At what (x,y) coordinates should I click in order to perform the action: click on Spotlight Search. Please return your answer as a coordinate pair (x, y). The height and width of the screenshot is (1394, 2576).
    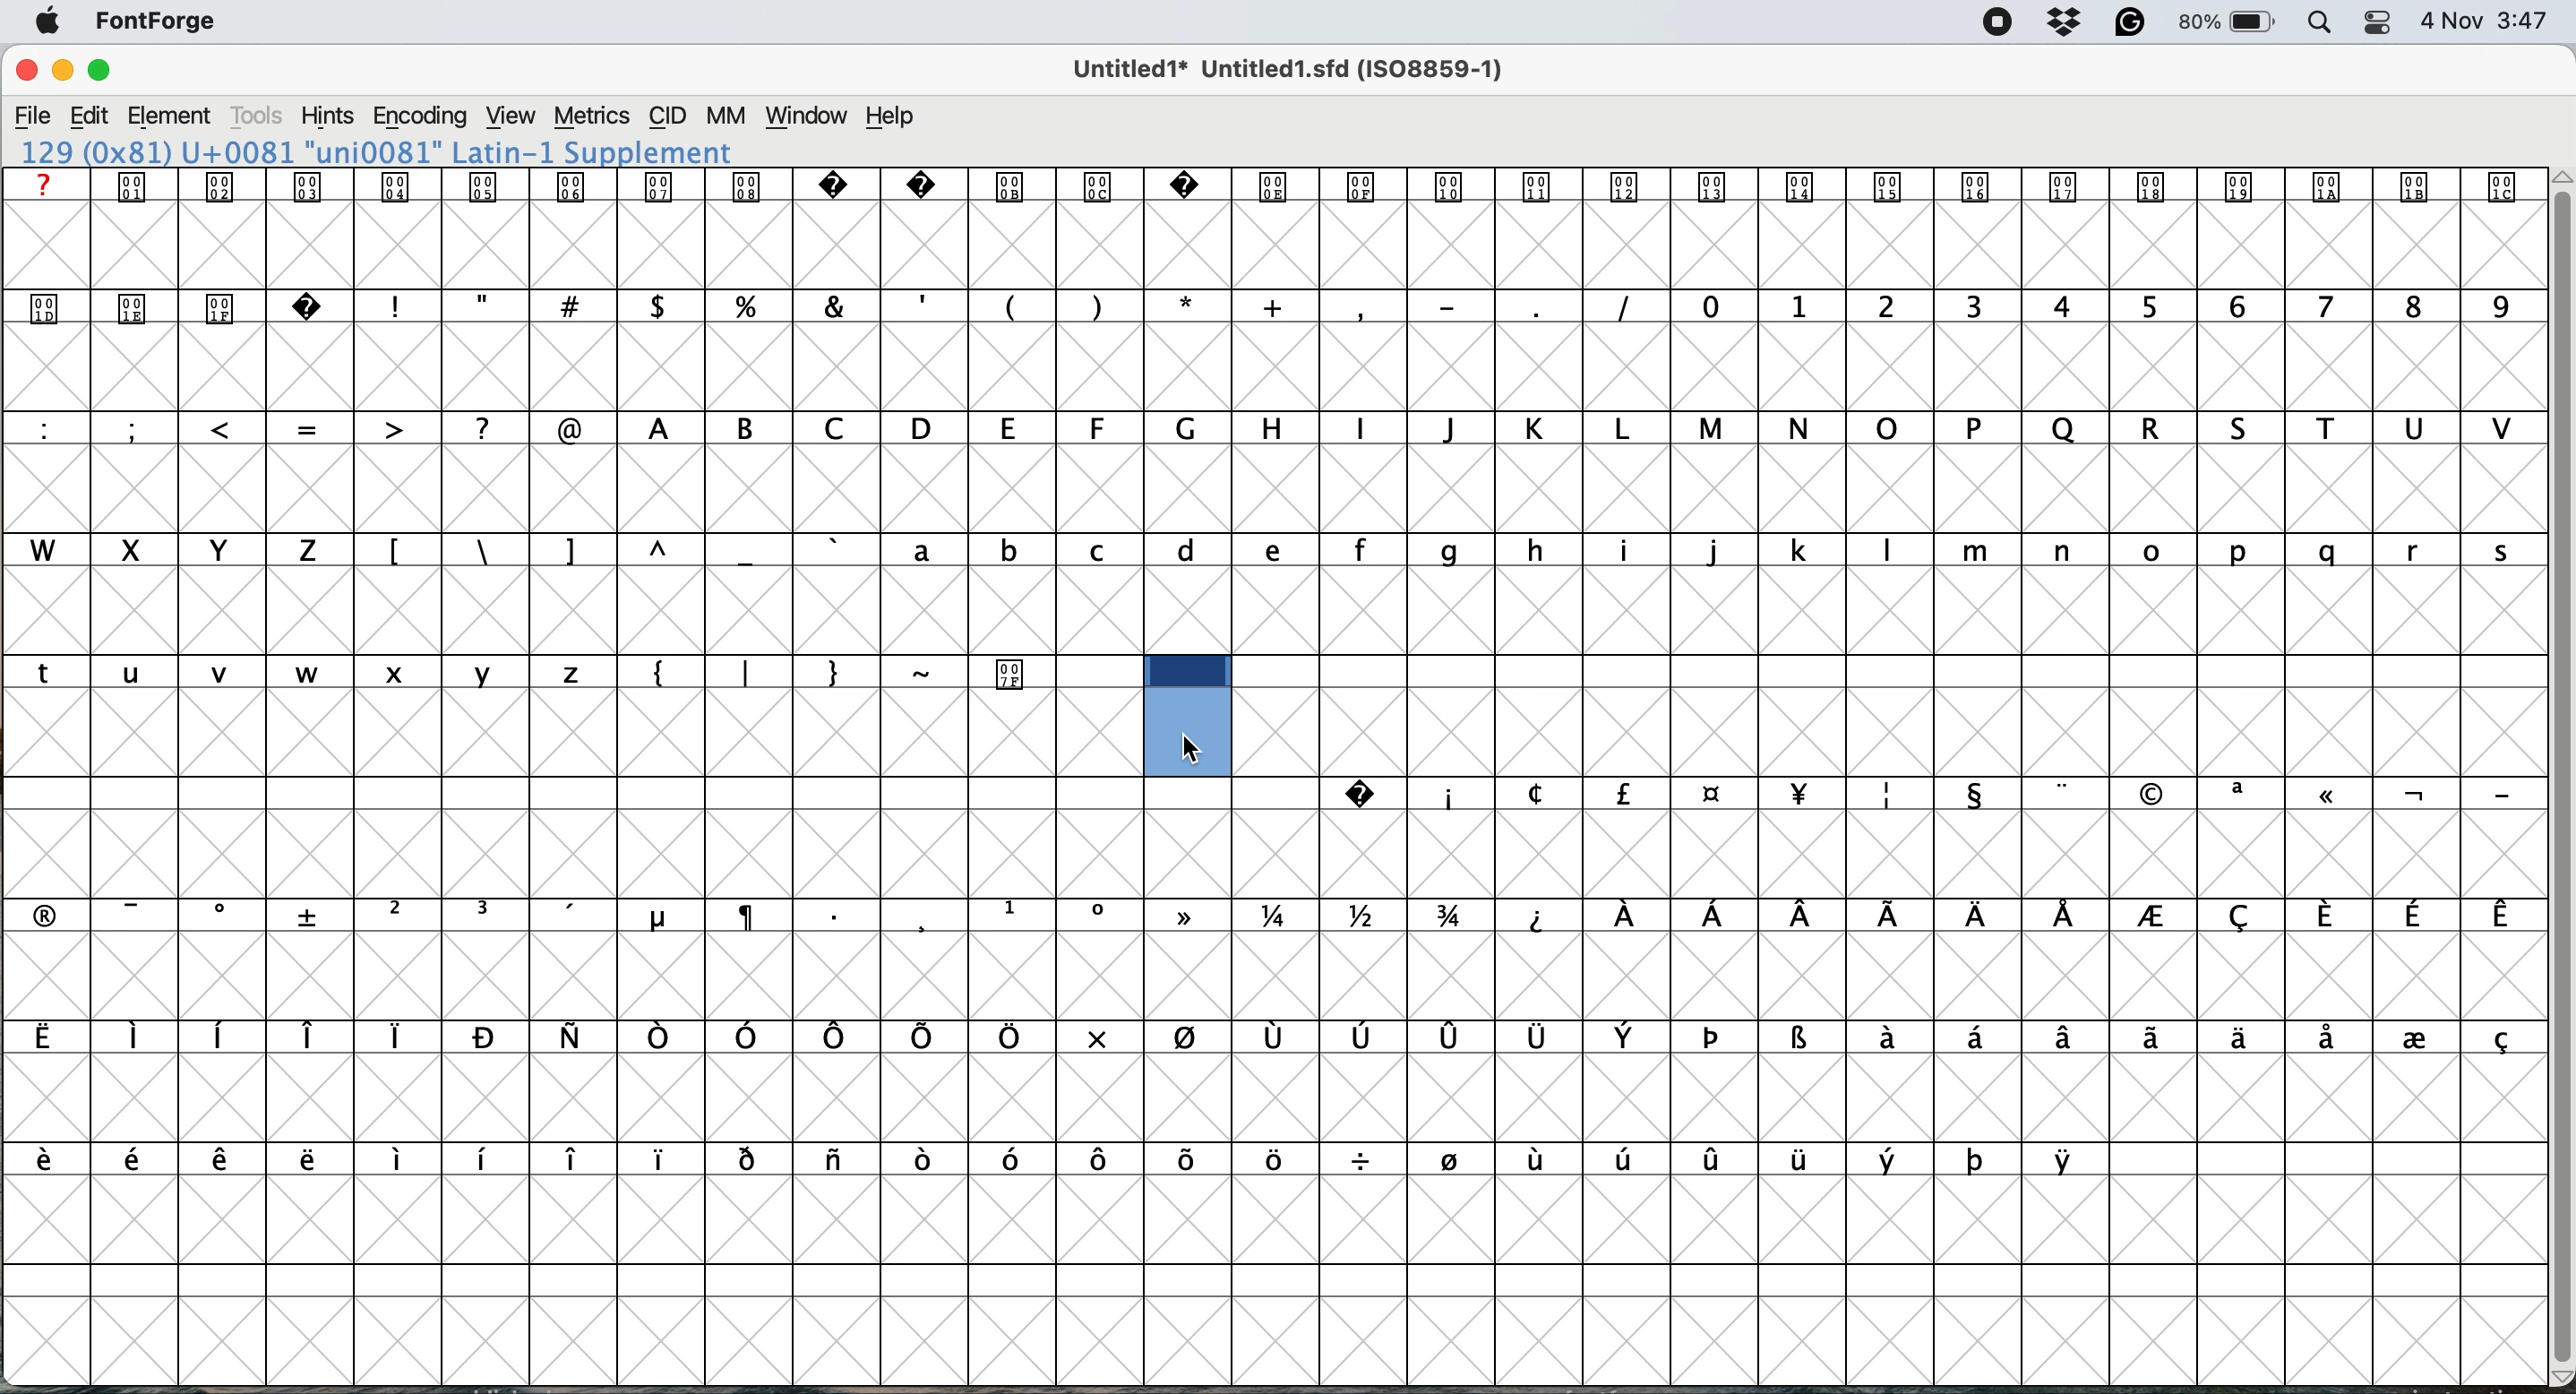
    Looking at the image, I should click on (2320, 24).